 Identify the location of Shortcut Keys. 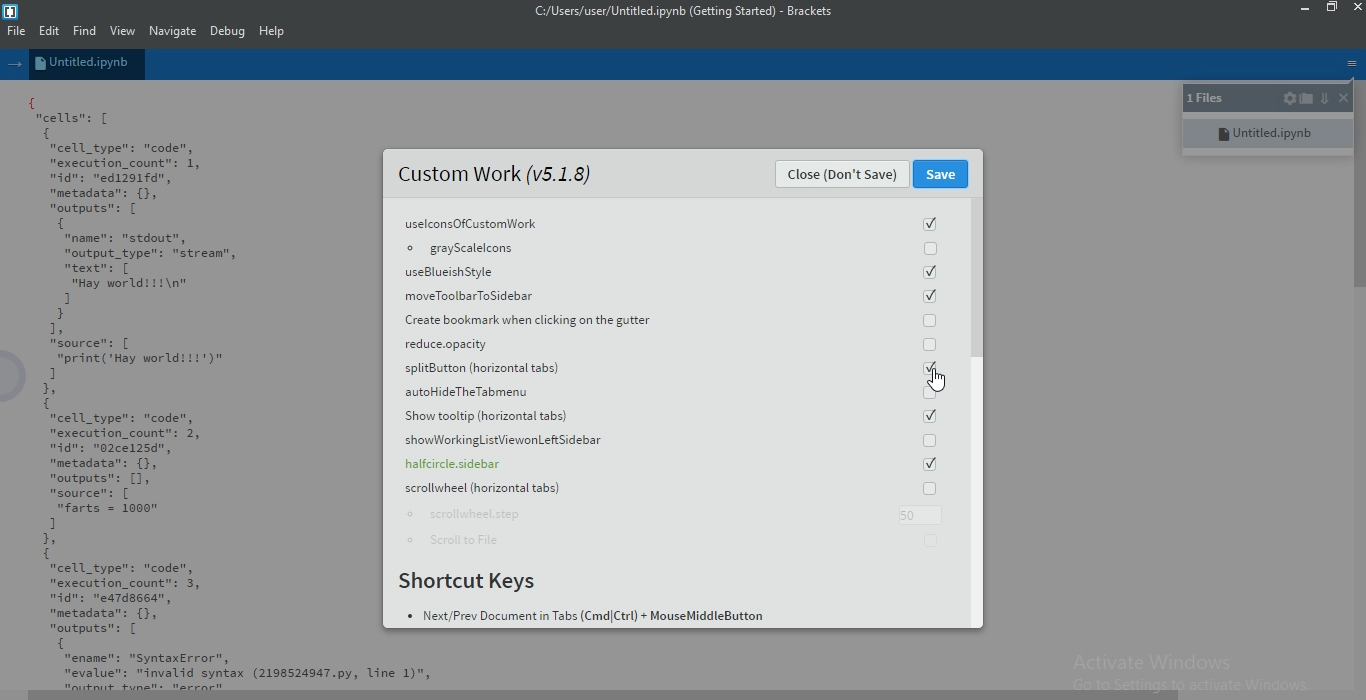
(469, 582).